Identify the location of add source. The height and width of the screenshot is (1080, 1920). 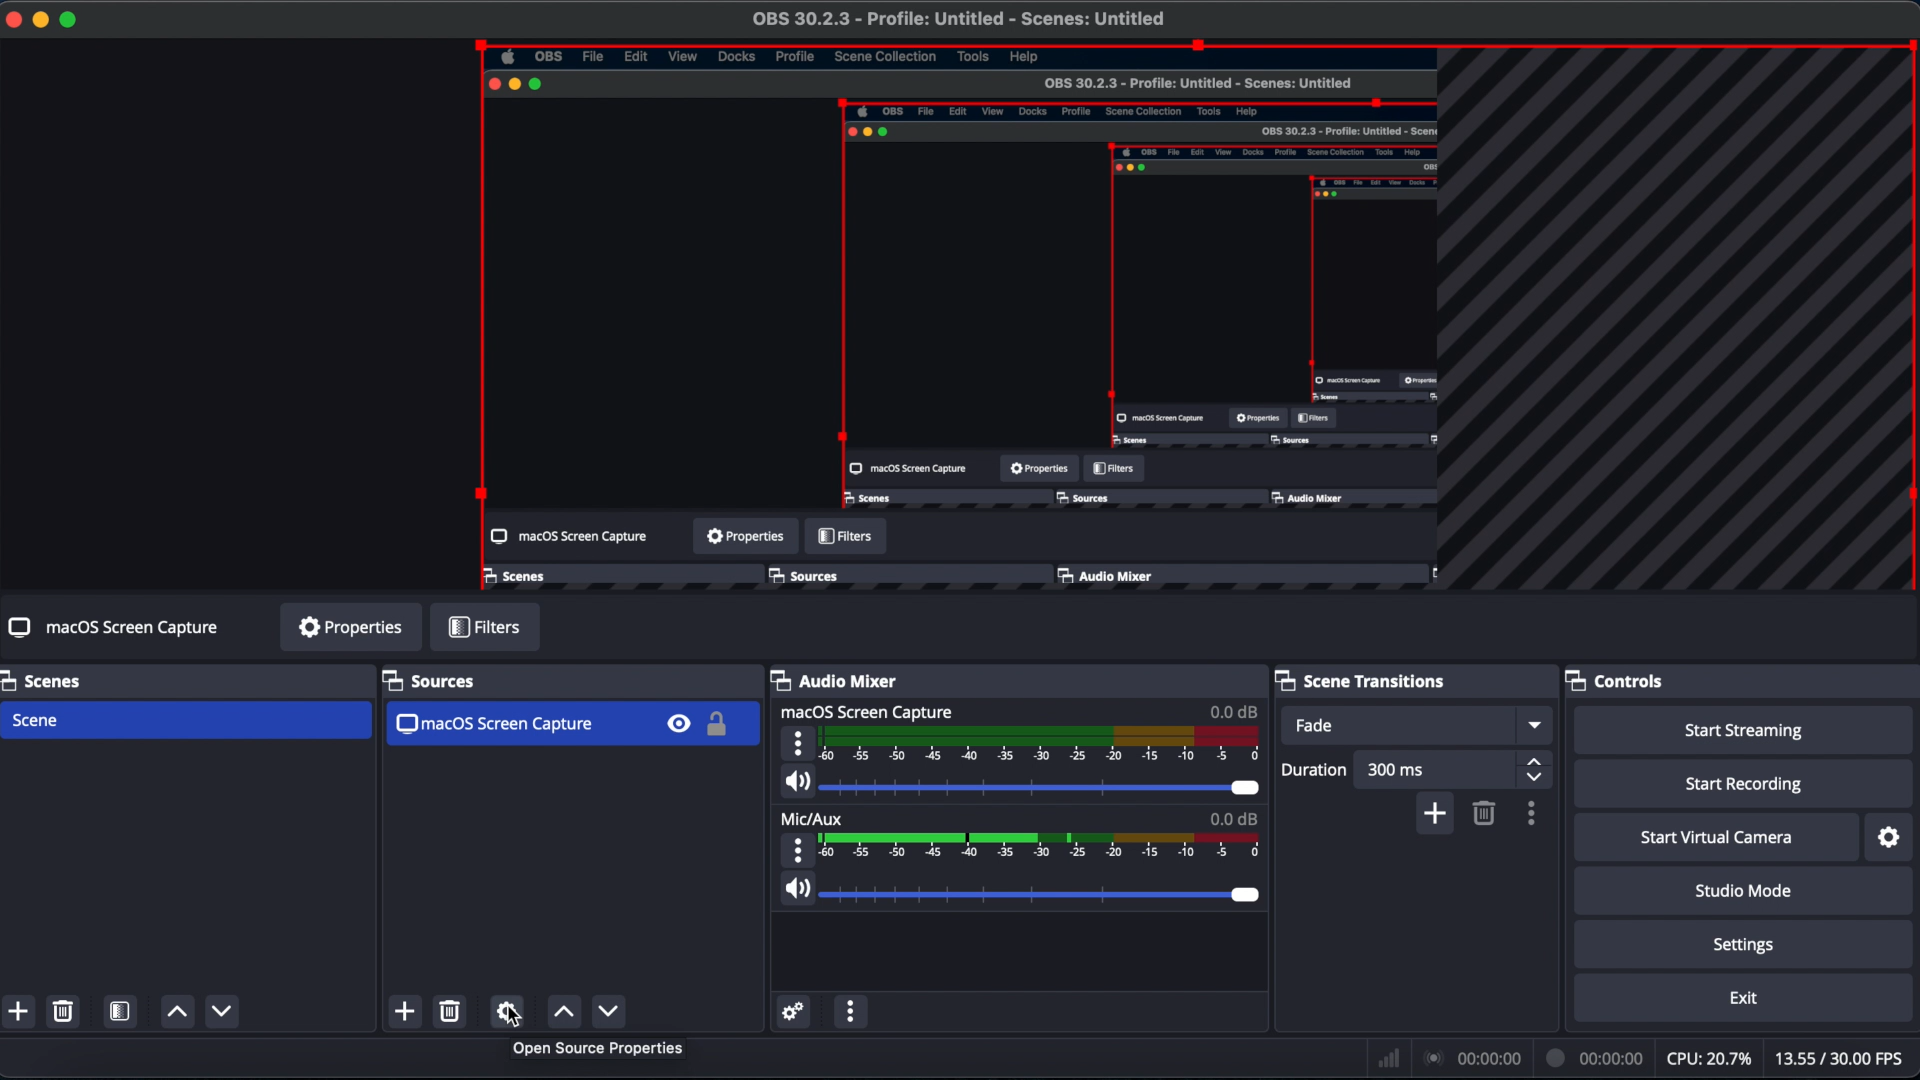
(404, 1012).